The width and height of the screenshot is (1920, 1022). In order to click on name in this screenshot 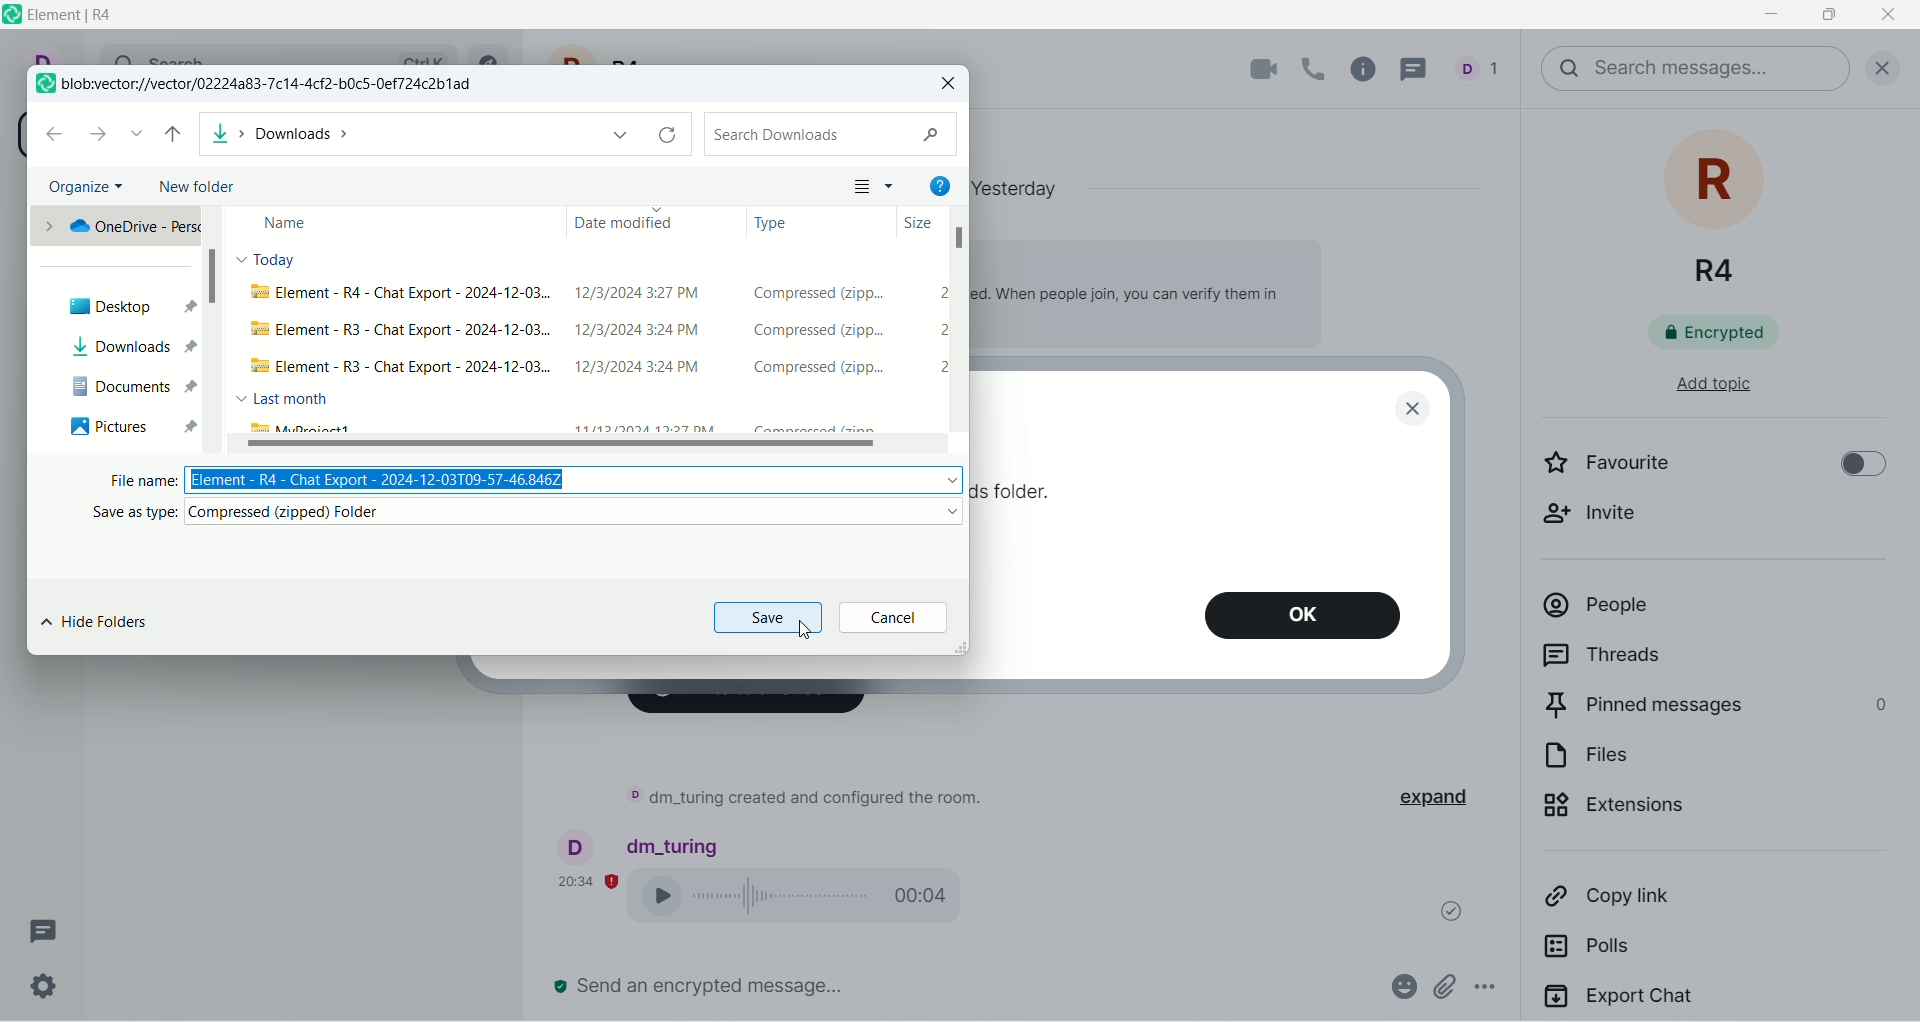, I will do `click(285, 226)`.